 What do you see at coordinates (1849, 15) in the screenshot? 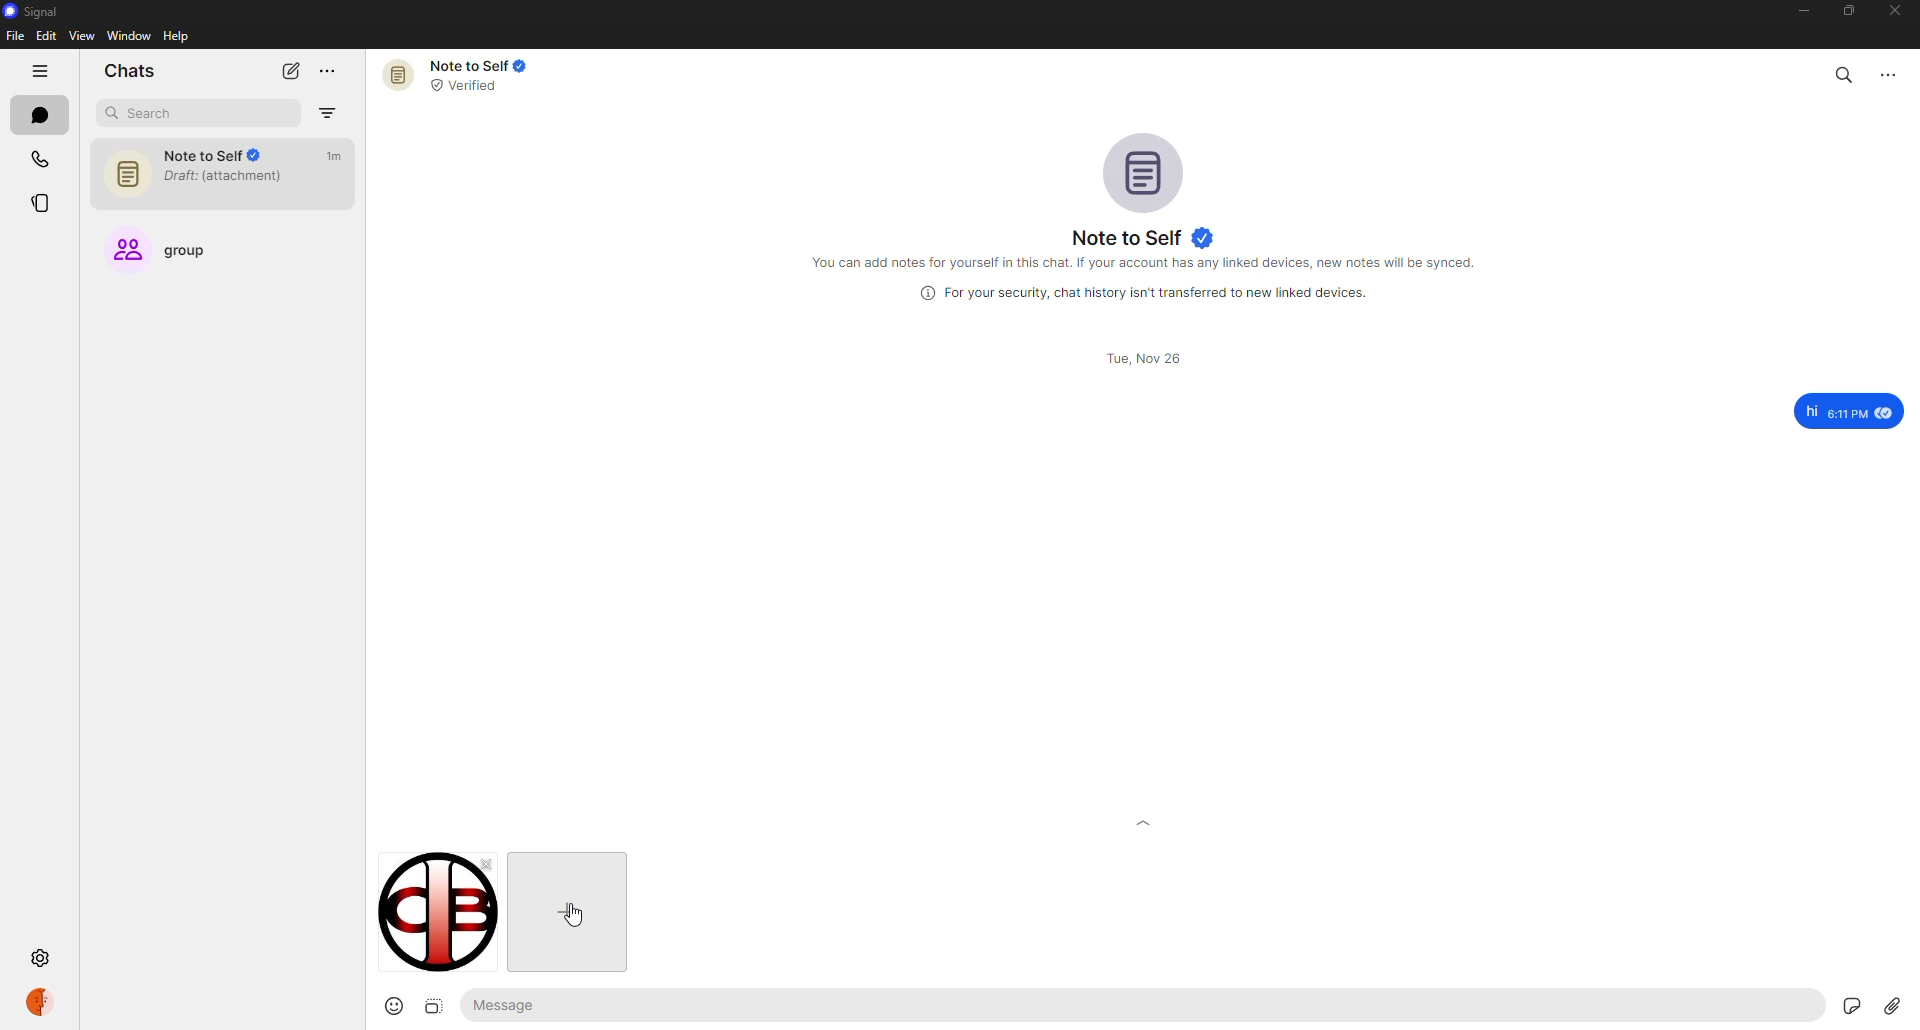
I see `maximize` at bounding box center [1849, 15].